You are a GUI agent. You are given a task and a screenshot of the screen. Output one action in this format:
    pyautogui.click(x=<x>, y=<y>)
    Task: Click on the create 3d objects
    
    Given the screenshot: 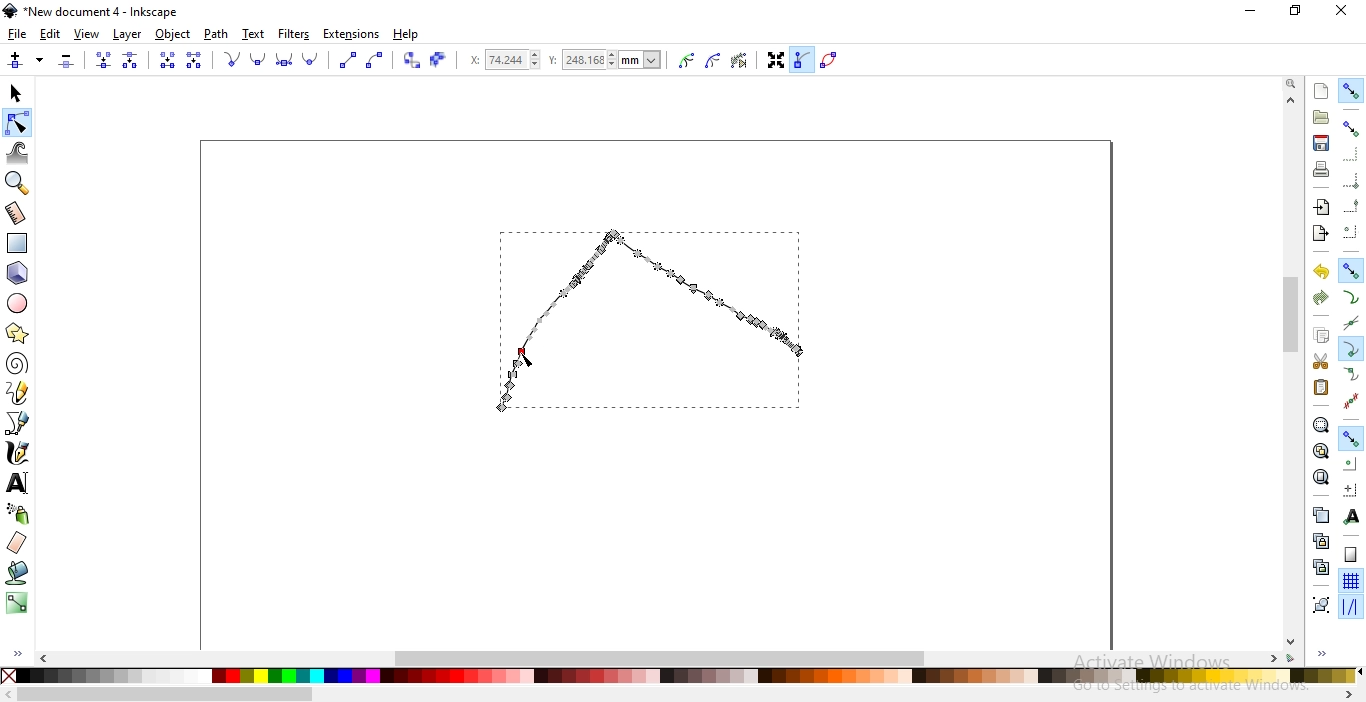 What is the action you would take?
    pyautogui.click(x=18, y=274)
    